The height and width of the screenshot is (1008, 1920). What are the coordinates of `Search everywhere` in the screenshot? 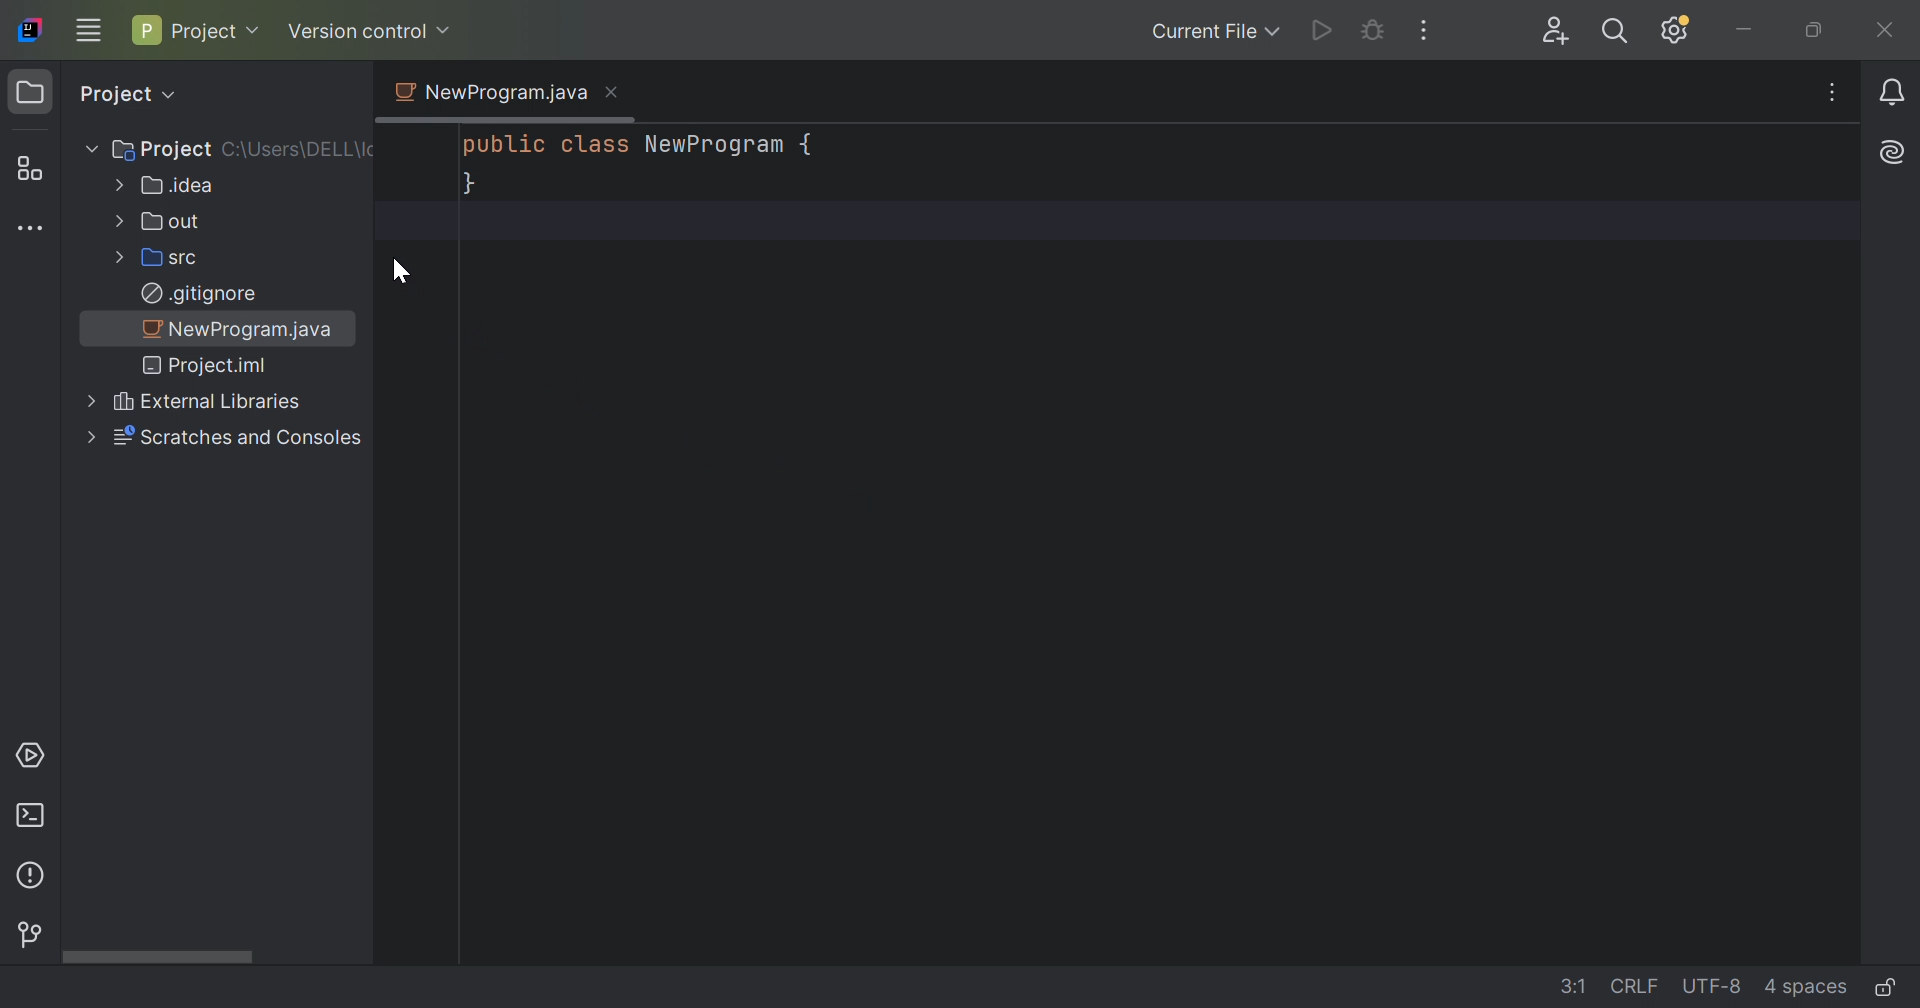 It's located at (1613, 34).